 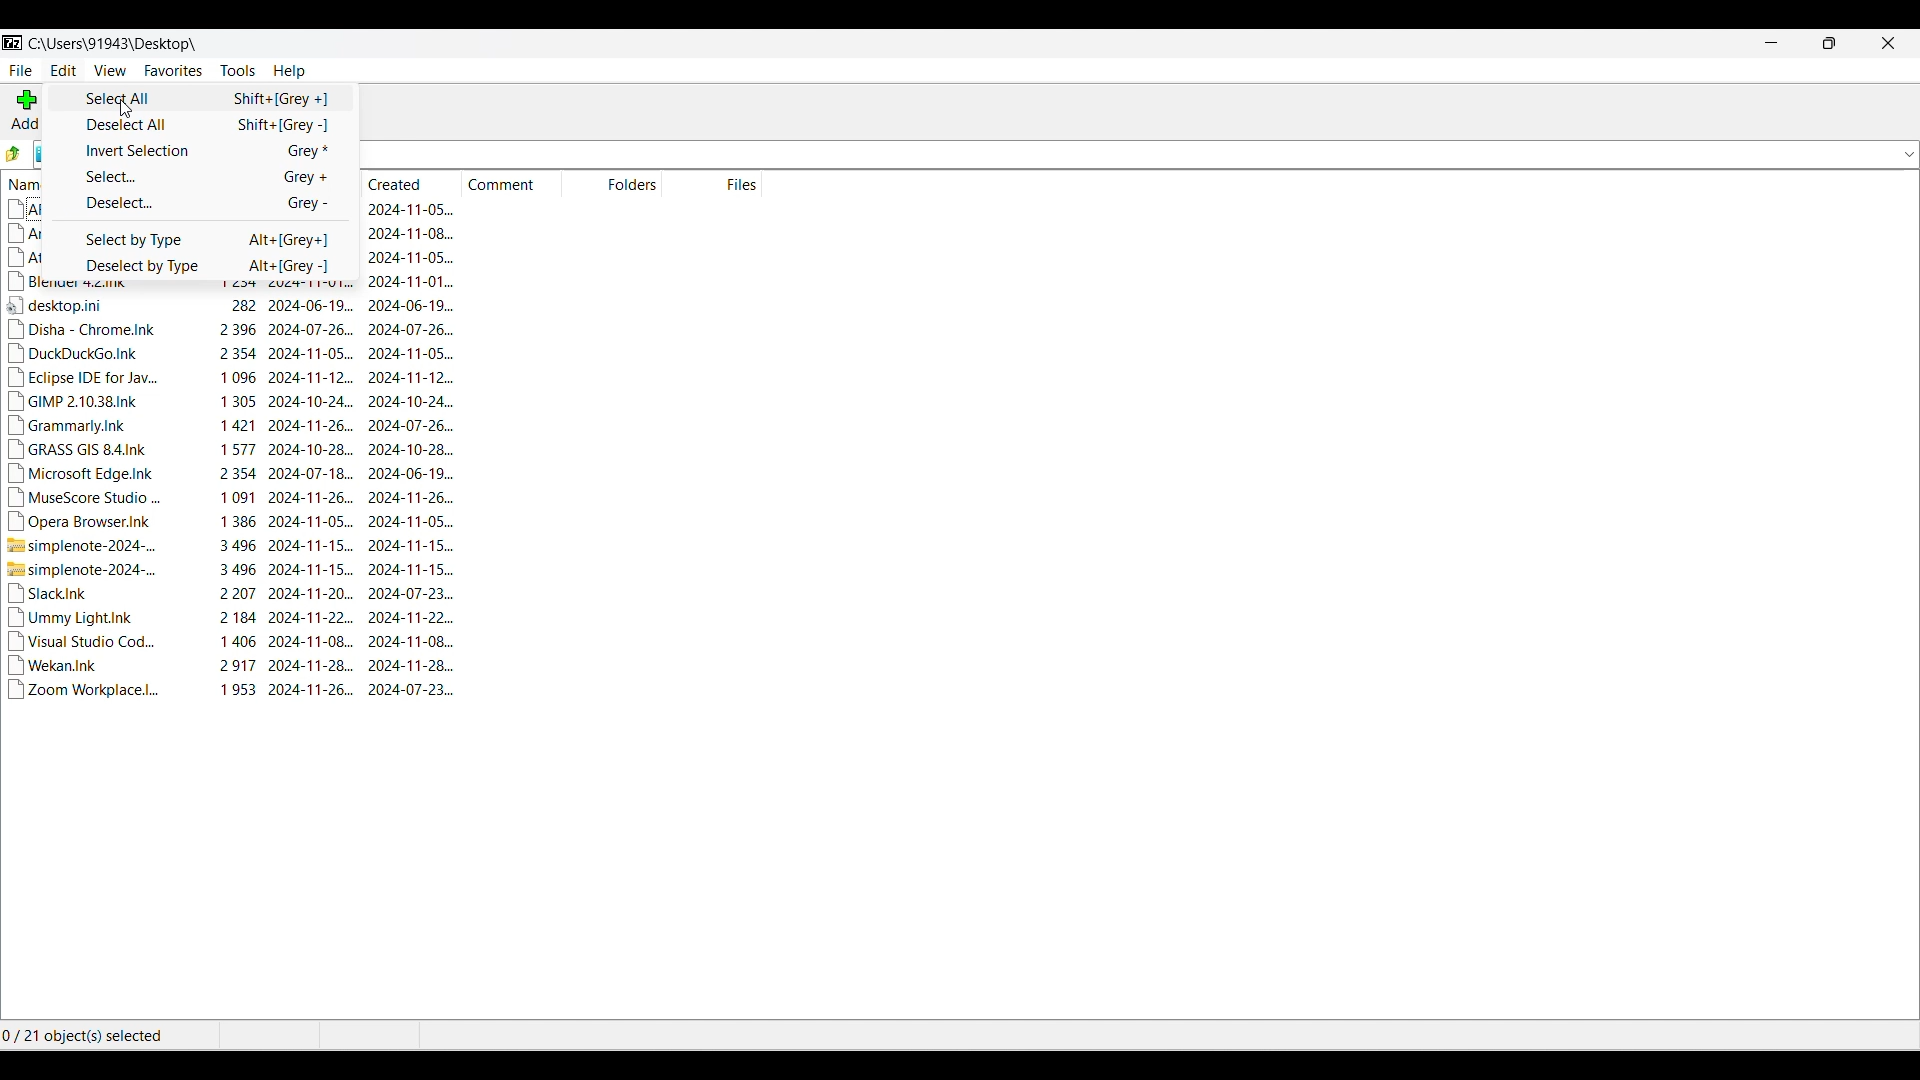 I want to click on Created column, so click(x=415, y=183).